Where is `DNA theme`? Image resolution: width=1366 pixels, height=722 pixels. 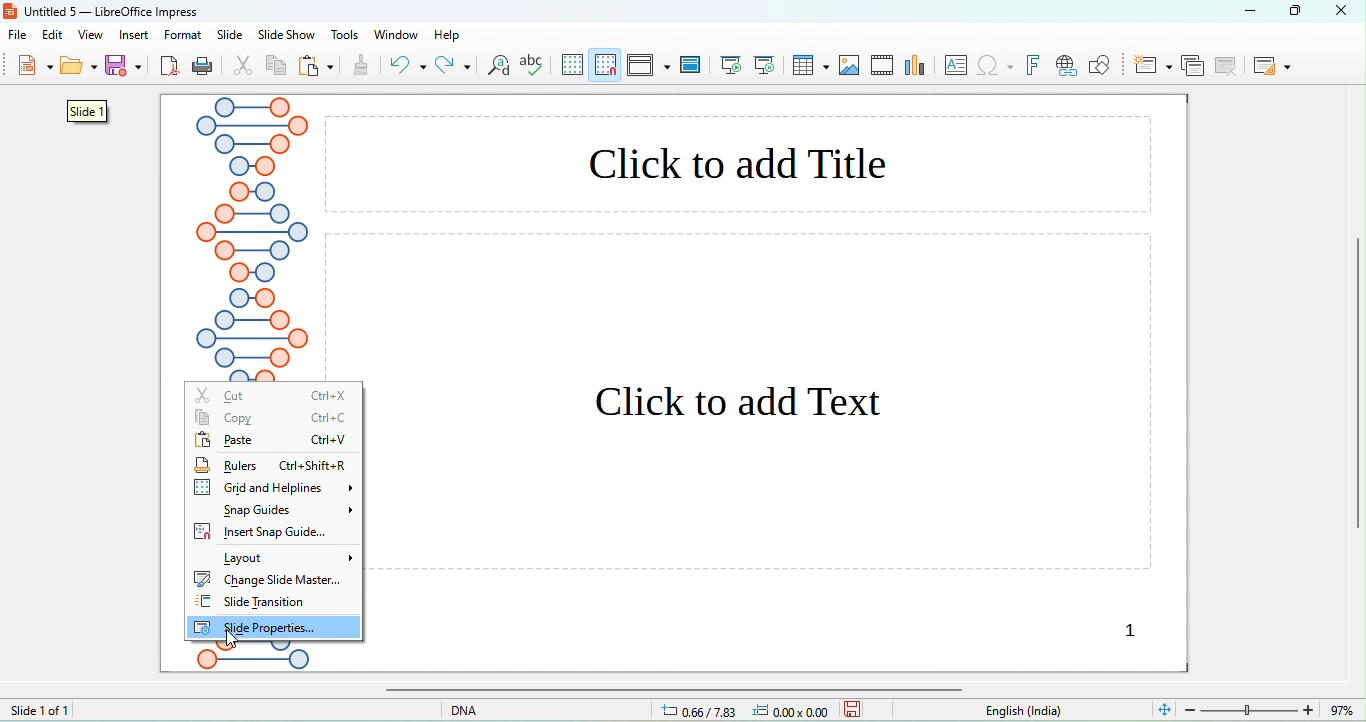 DNA theme is located at coordinates (250, 663).